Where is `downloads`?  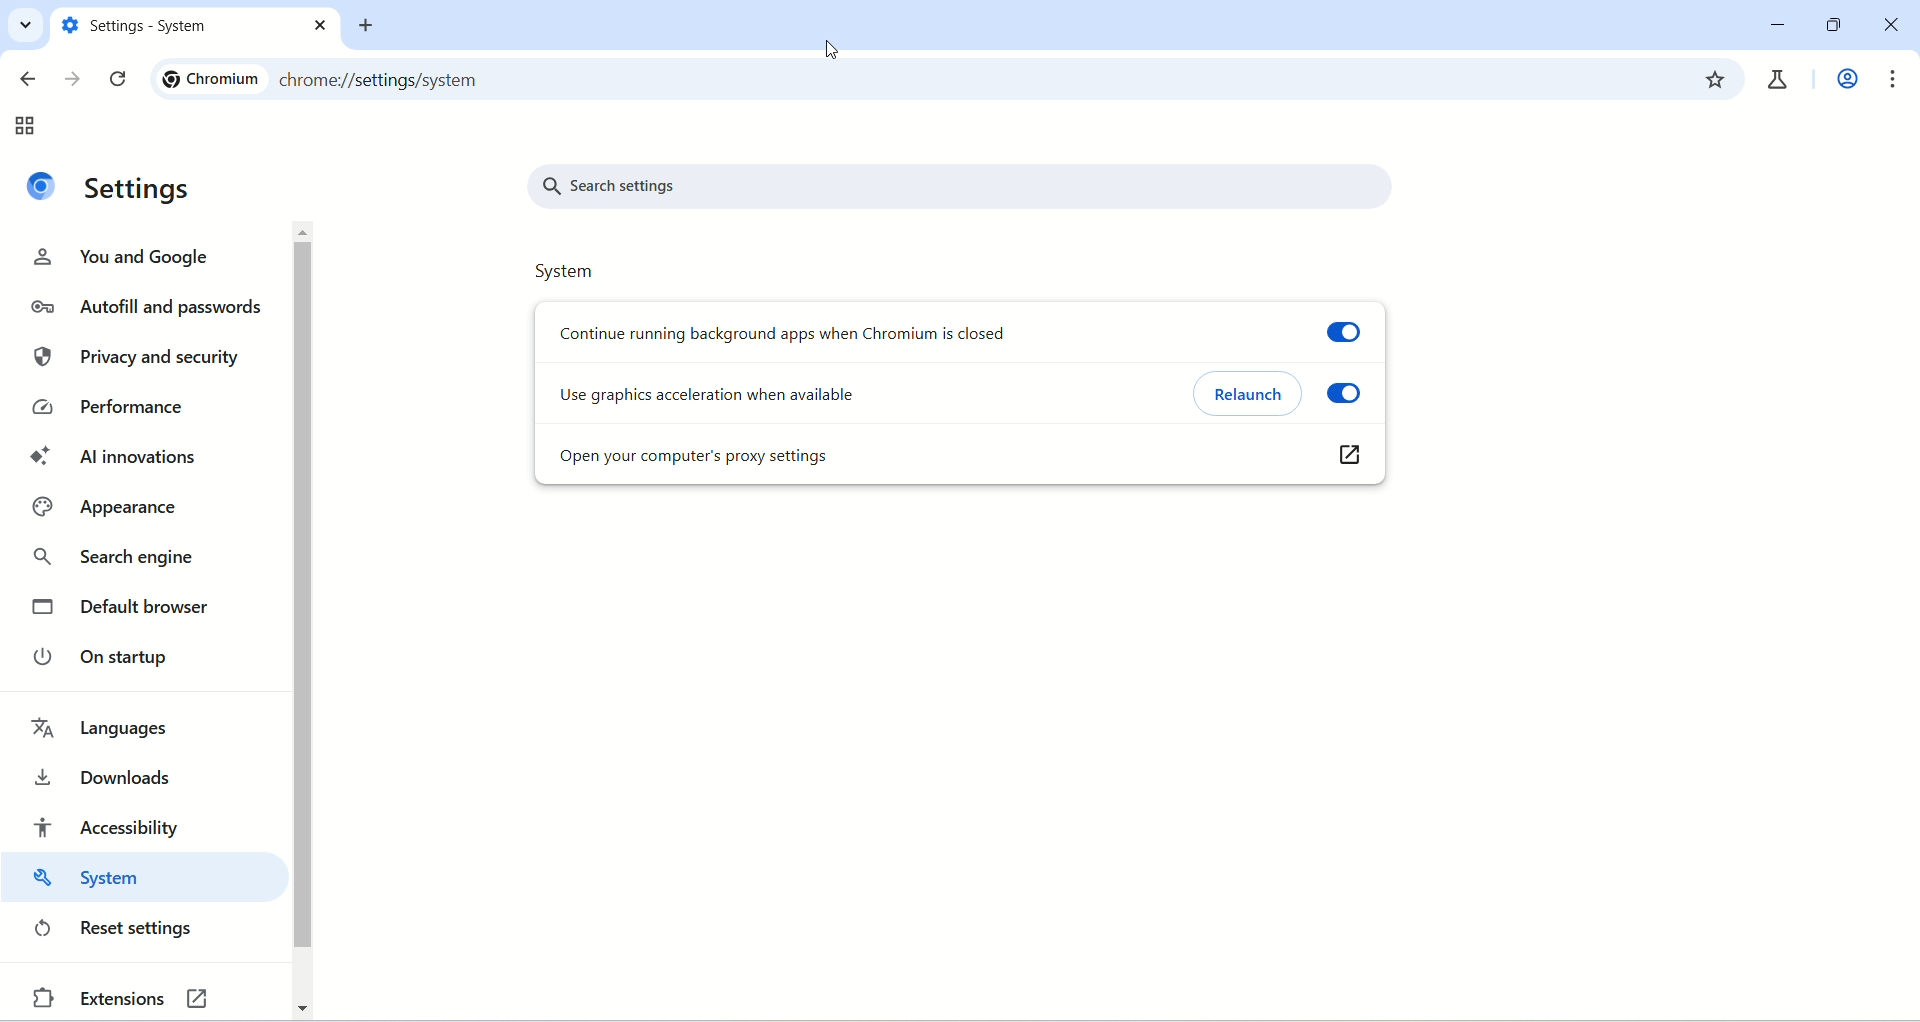
downloads is located at coordinates (111, 774).